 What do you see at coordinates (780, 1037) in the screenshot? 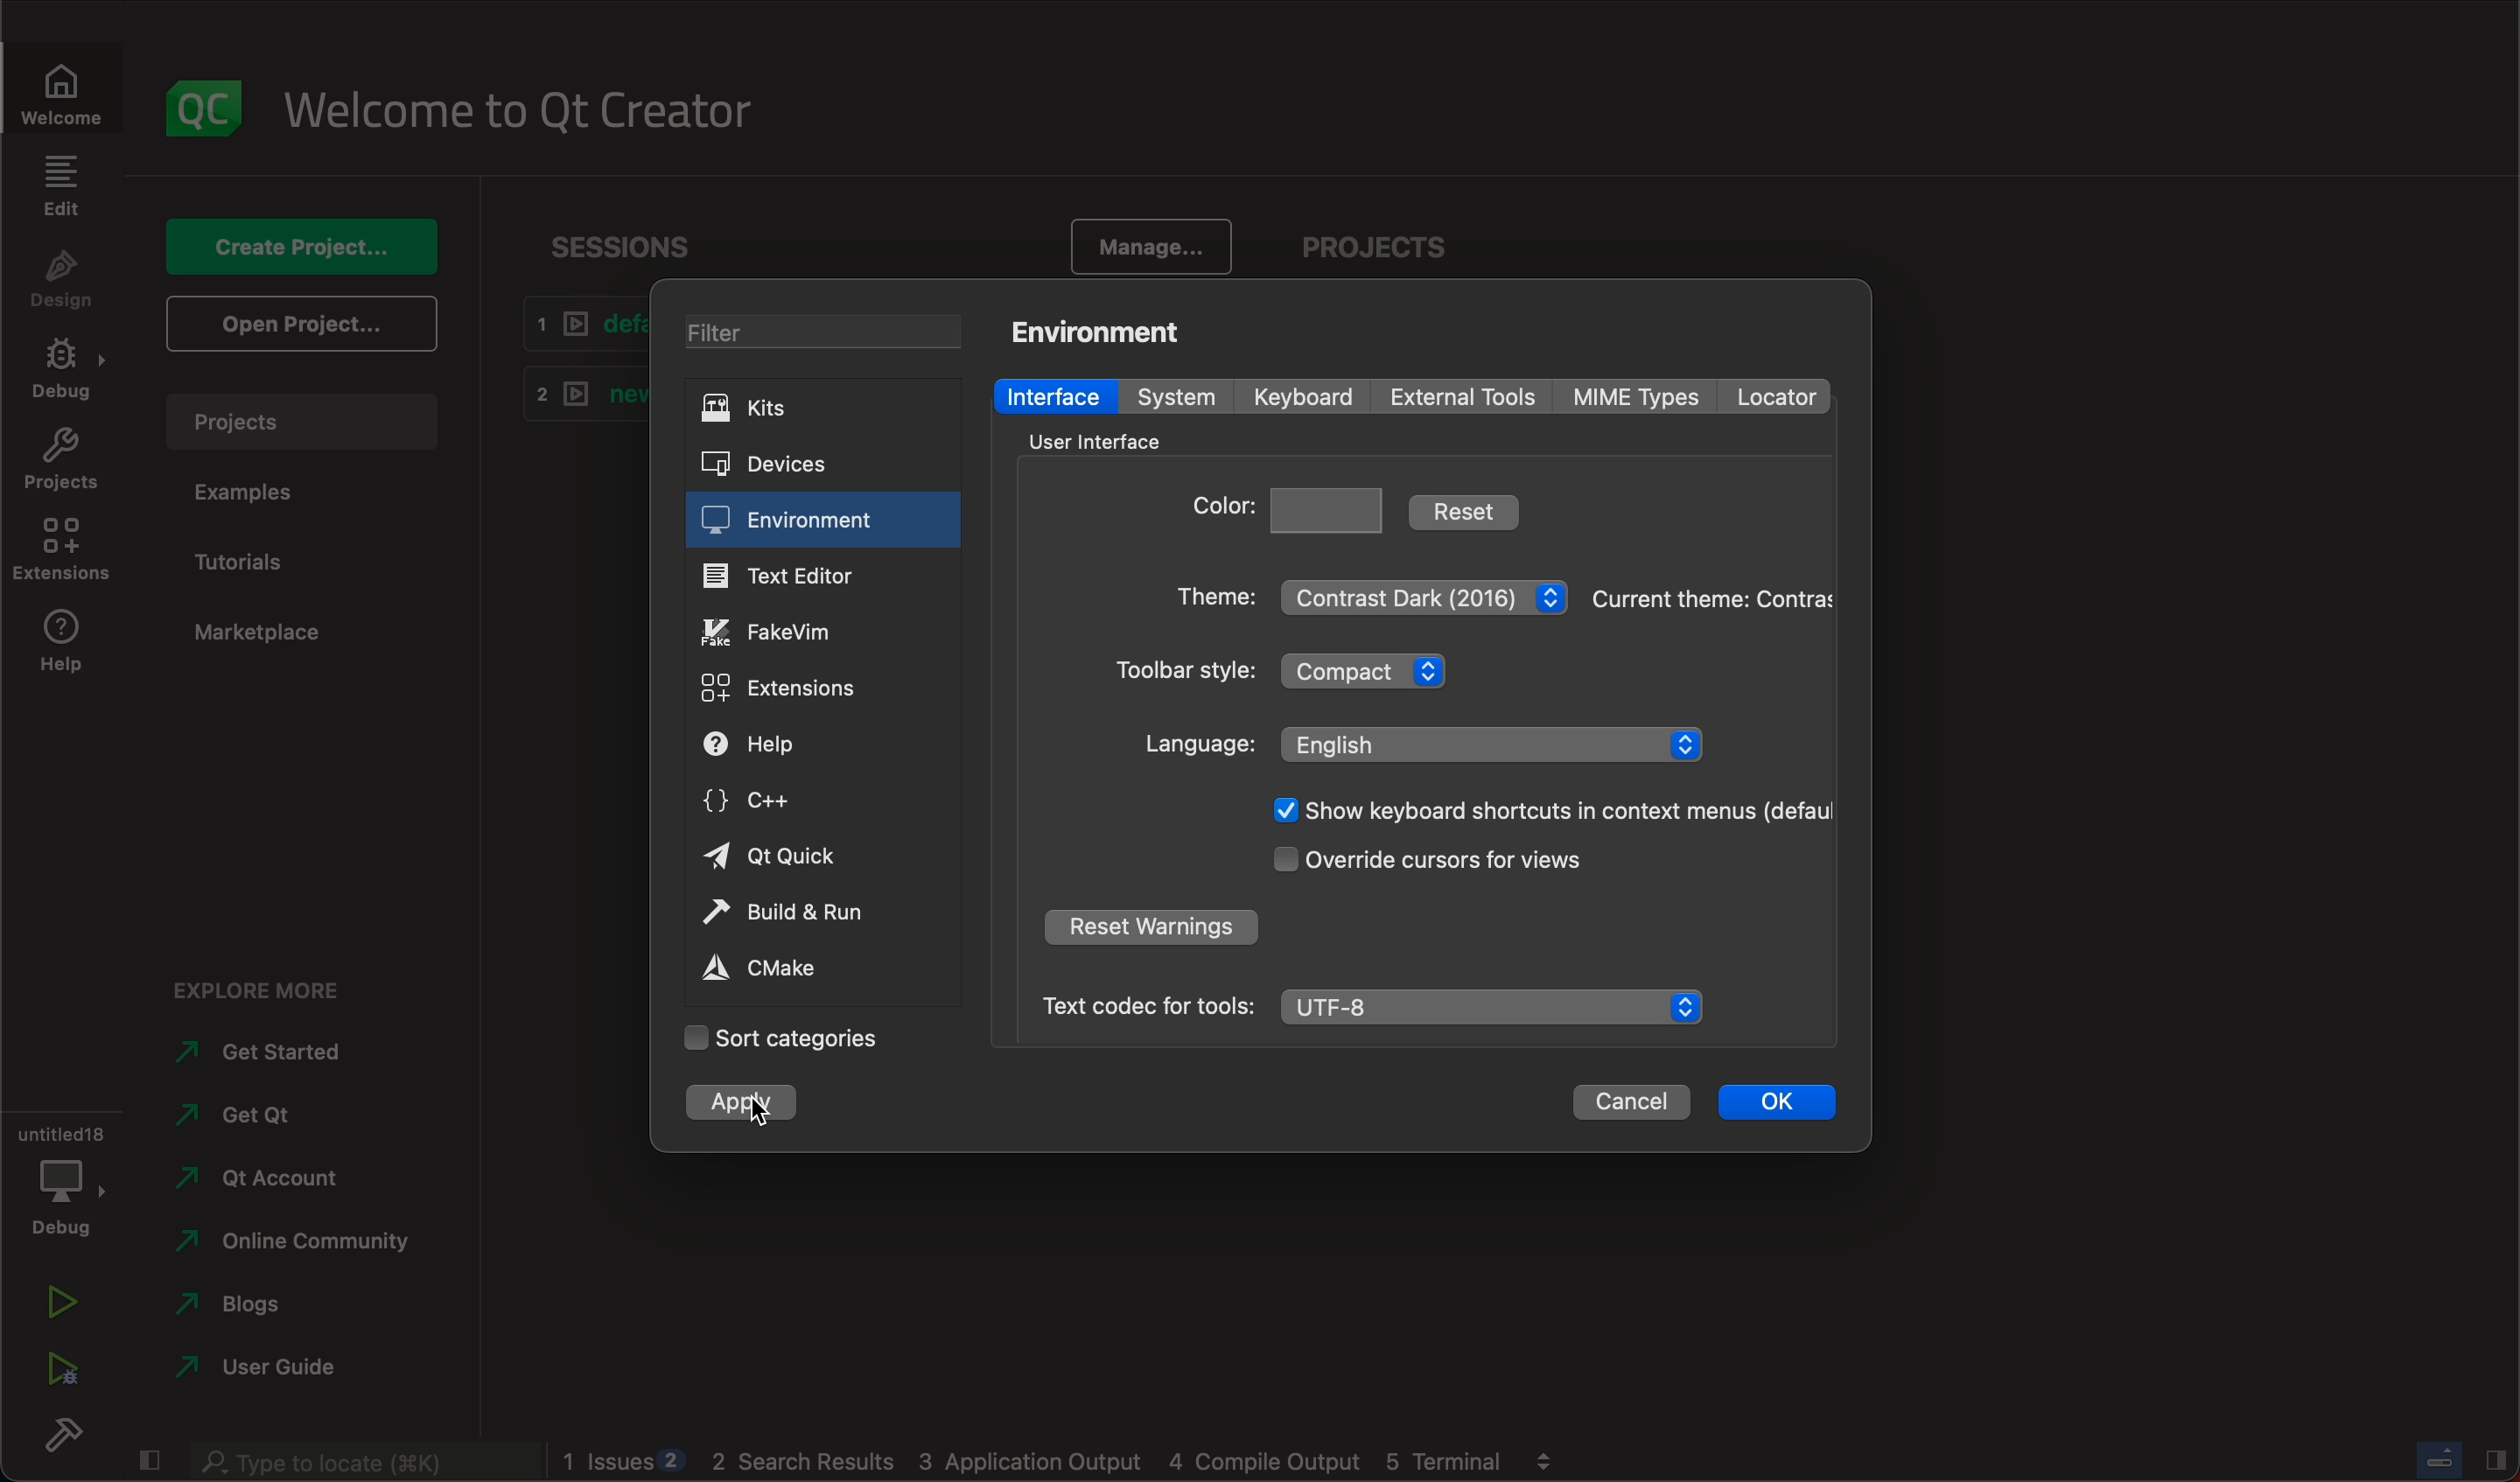
I see `categories` at bounding box center [780, 1037].